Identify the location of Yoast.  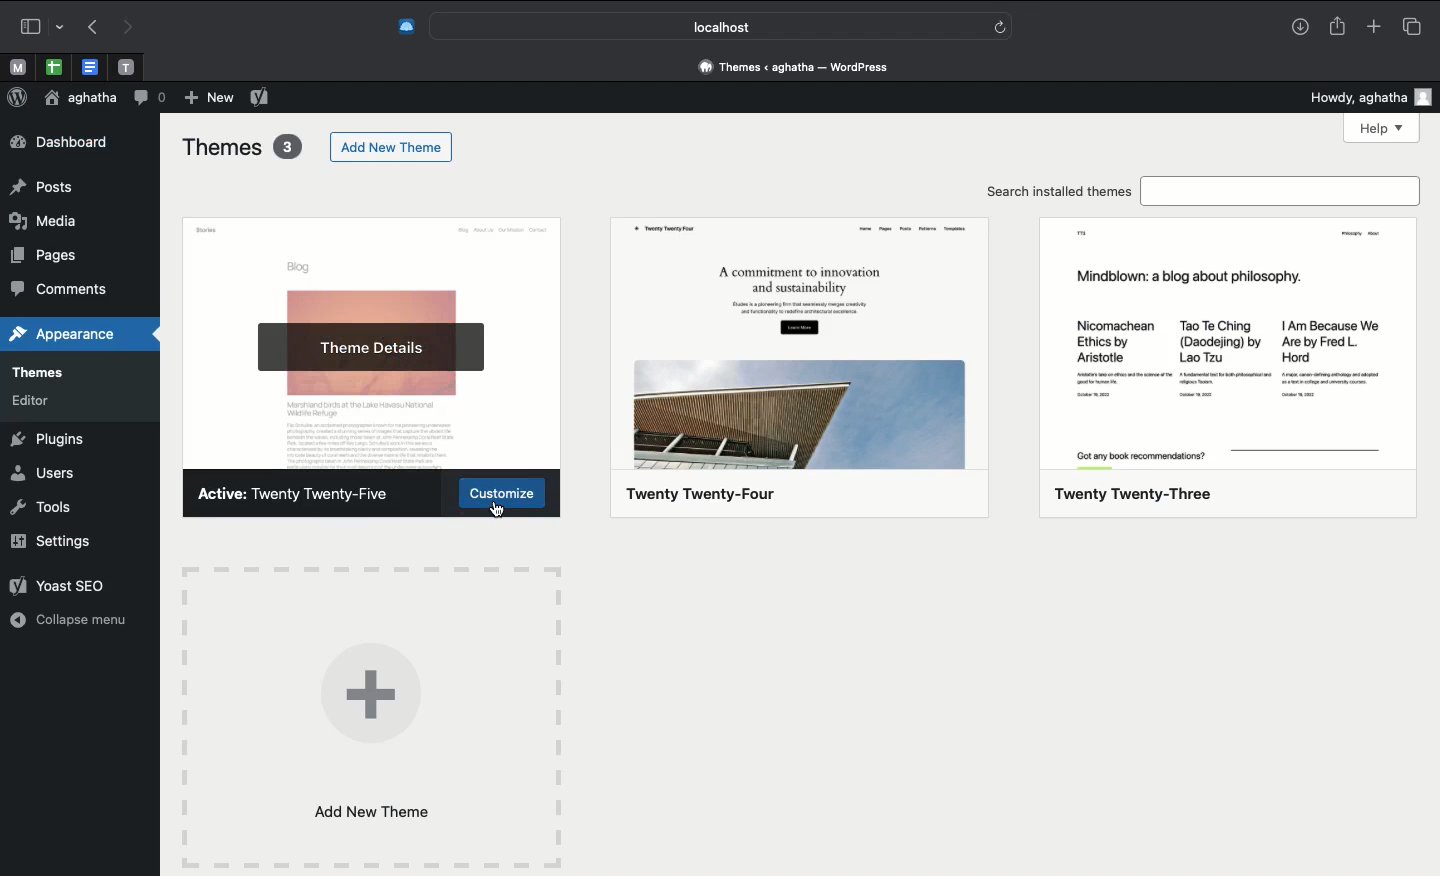
(259, 97).